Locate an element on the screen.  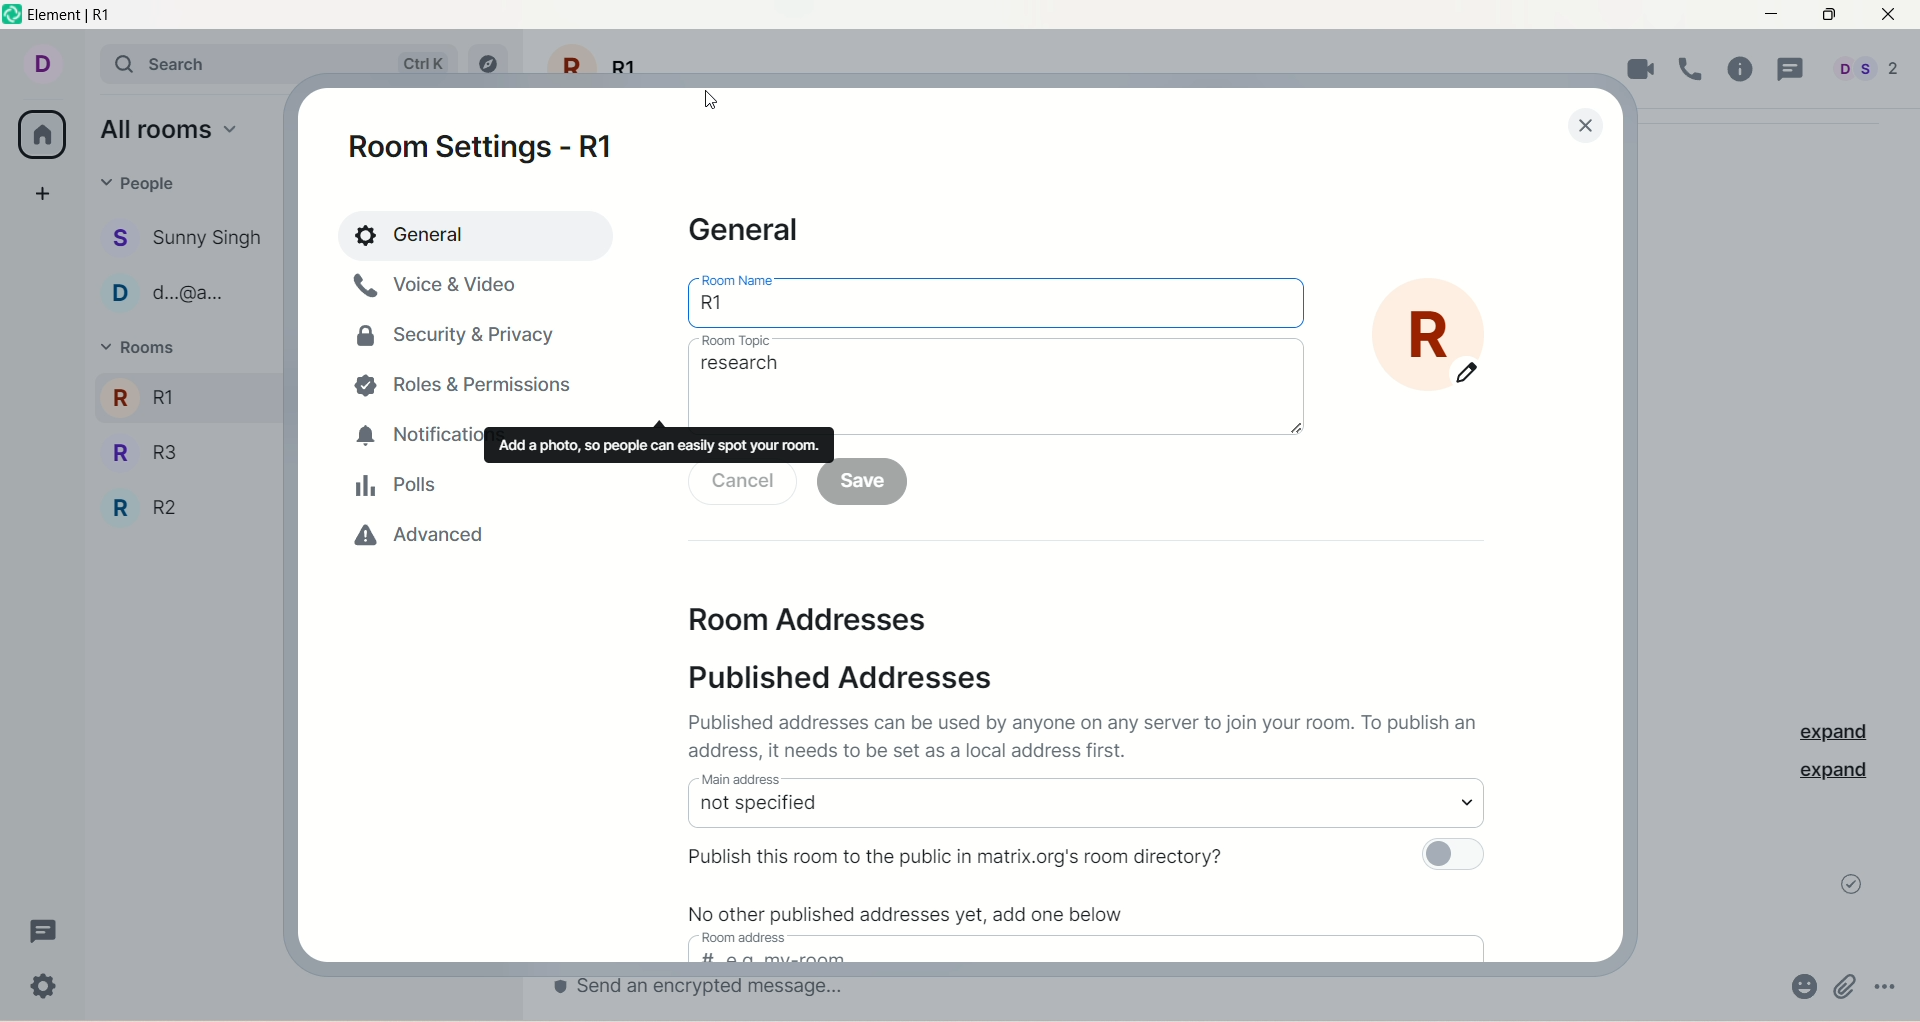
room setting R1 is located at coordinates (494, 151).